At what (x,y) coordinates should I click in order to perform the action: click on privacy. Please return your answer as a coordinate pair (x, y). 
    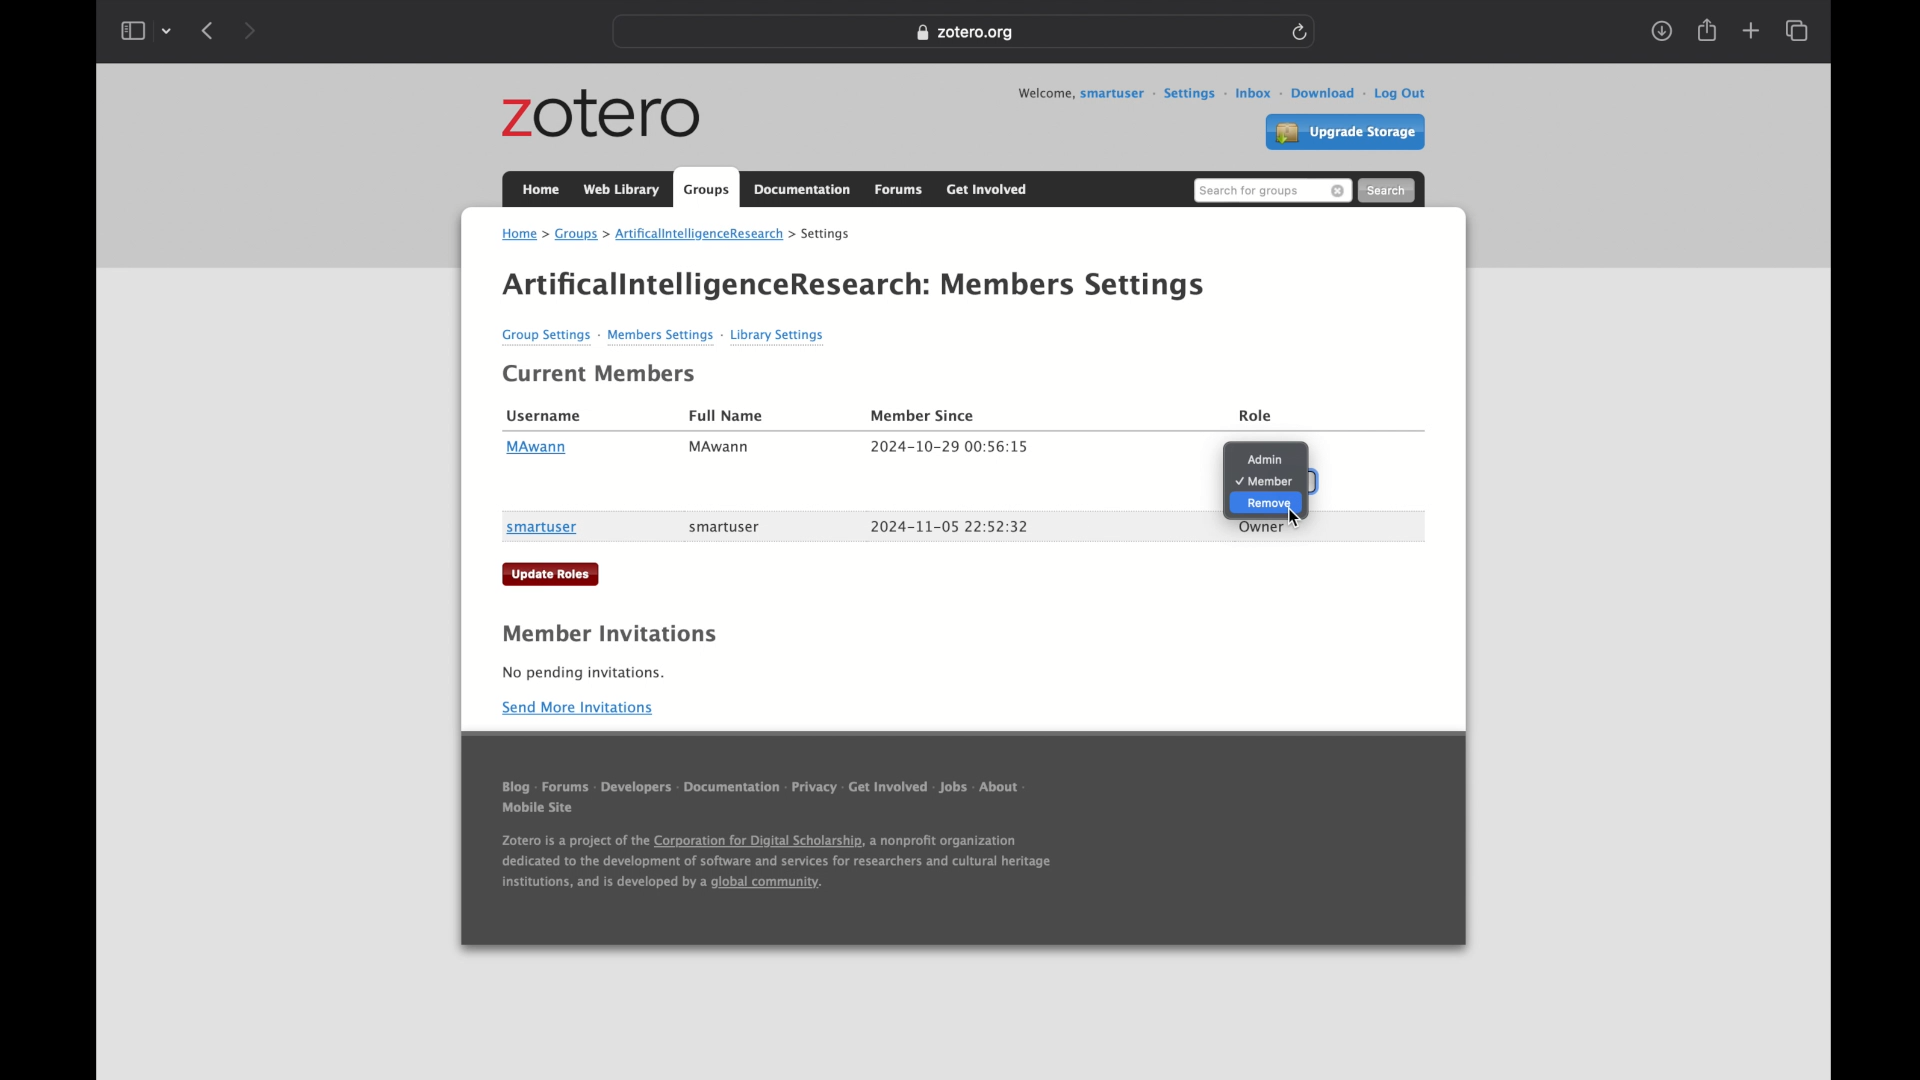
    Looking at the image, I should click on (813, 792).